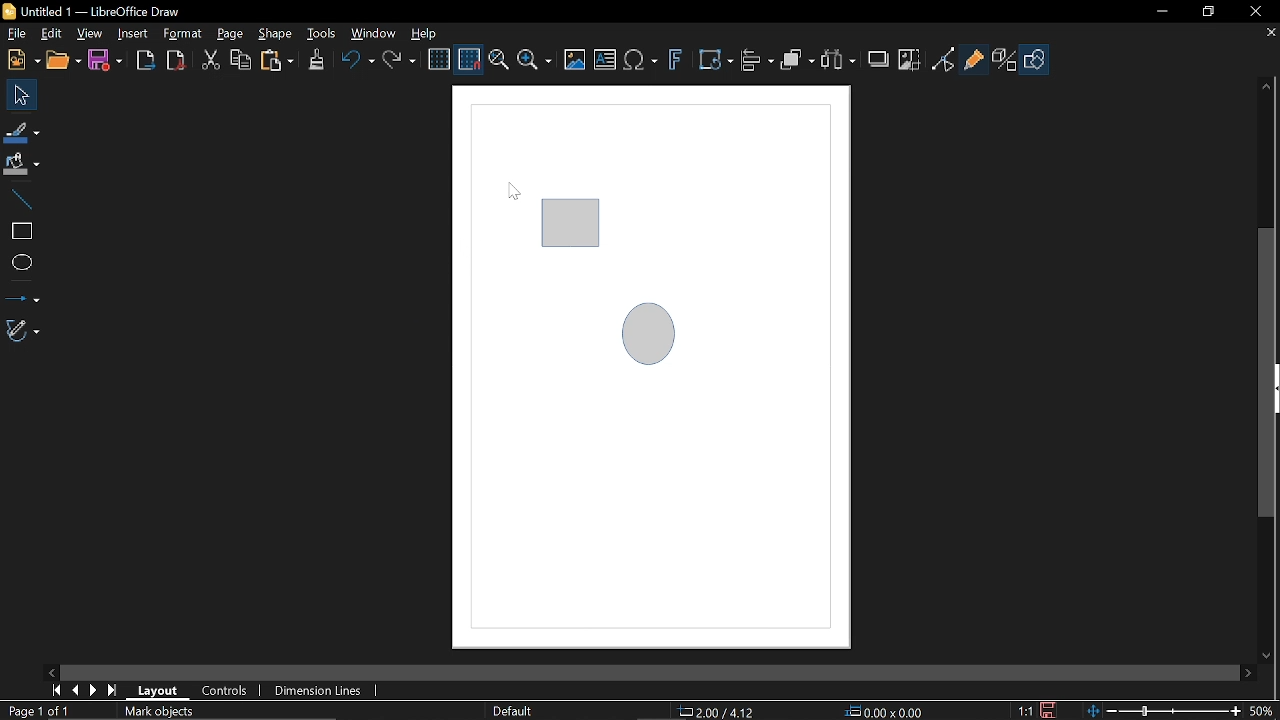 Image resolution: width=1280 pixels, height=720 pixels. I want to click on Transform, so click(715, 61).